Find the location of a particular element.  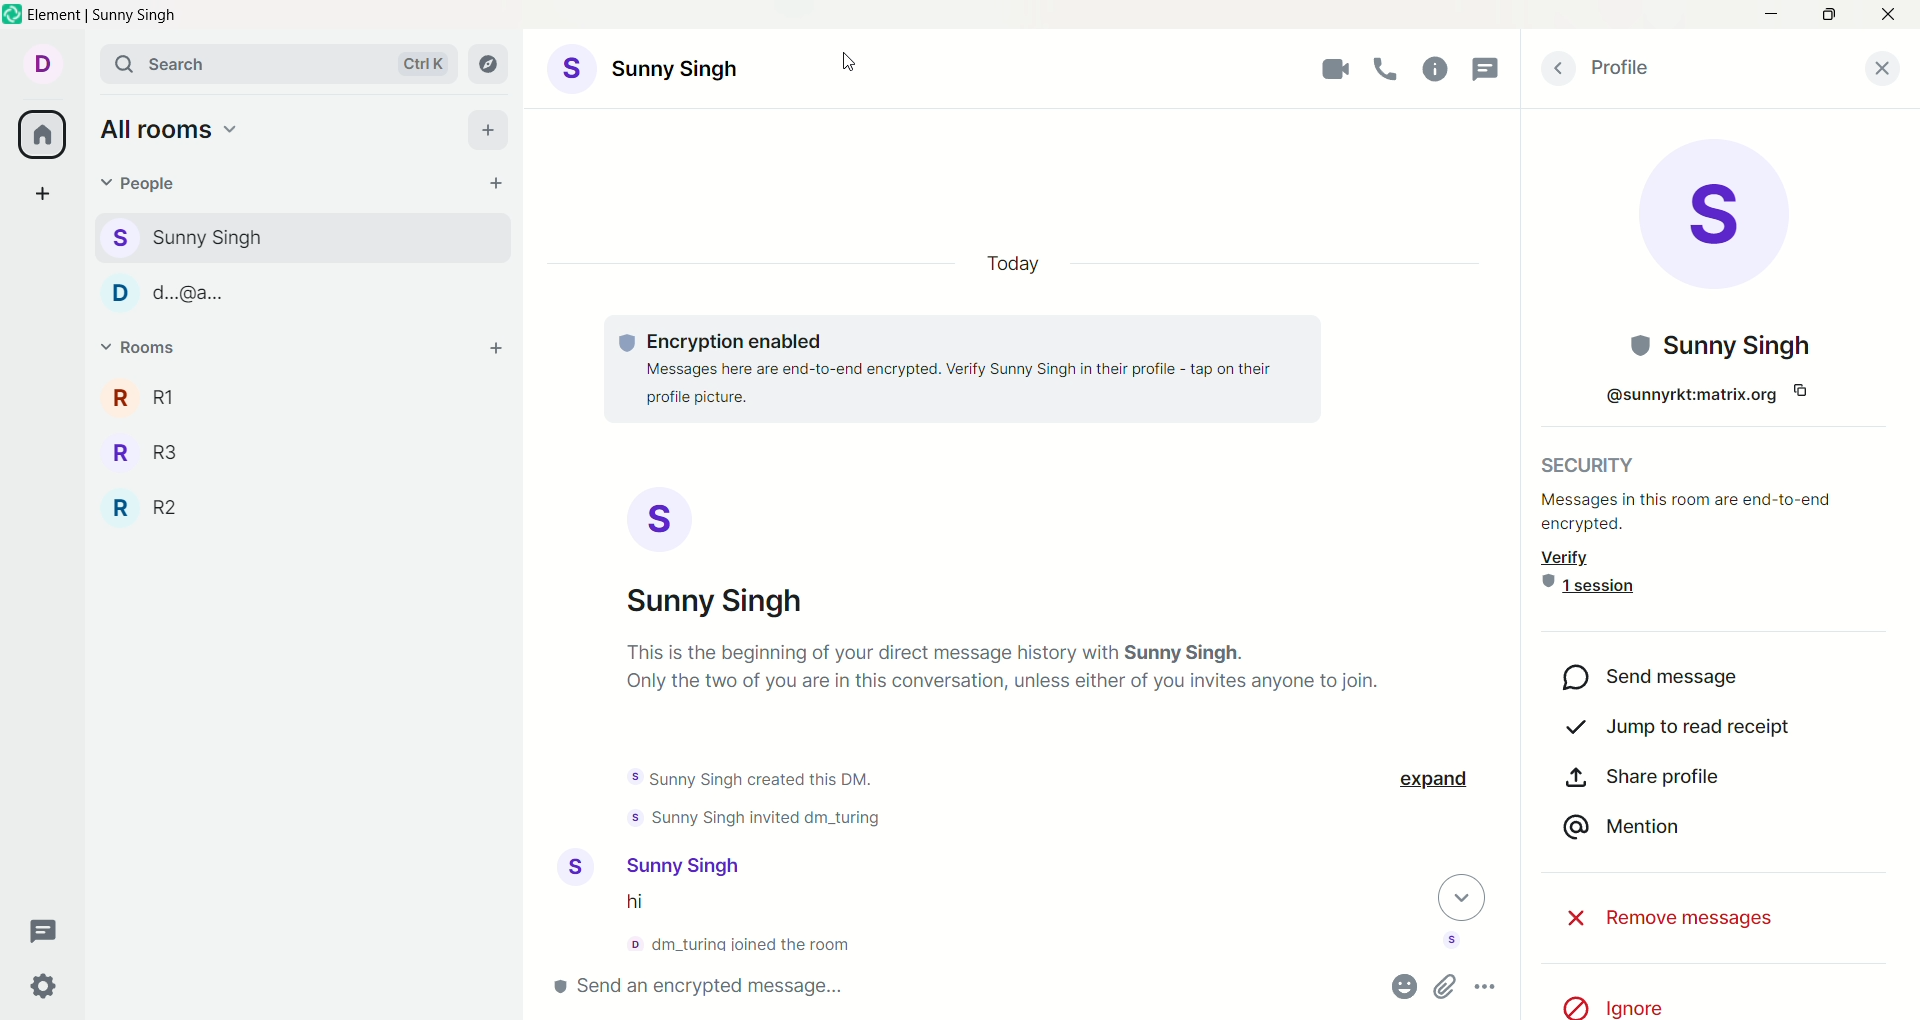

text is located at coordinates (989, 373).